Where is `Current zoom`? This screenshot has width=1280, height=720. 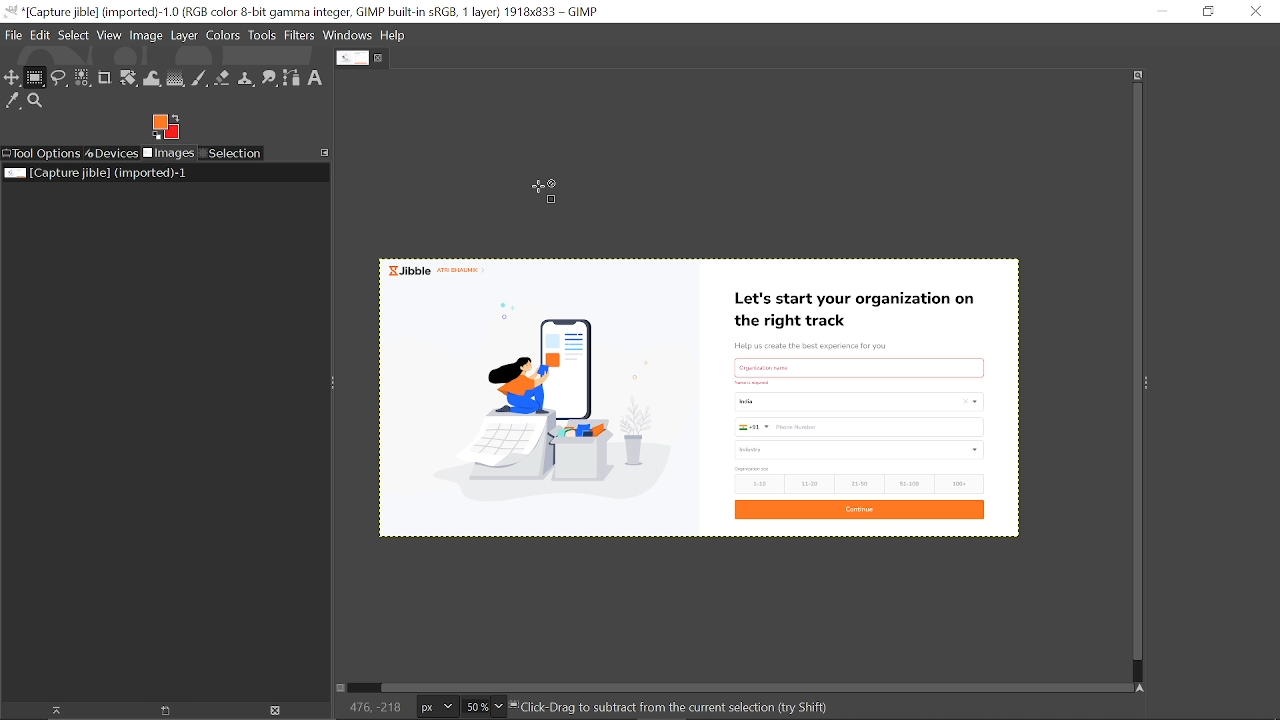 Current zoom is located at coordinates (474, 708).